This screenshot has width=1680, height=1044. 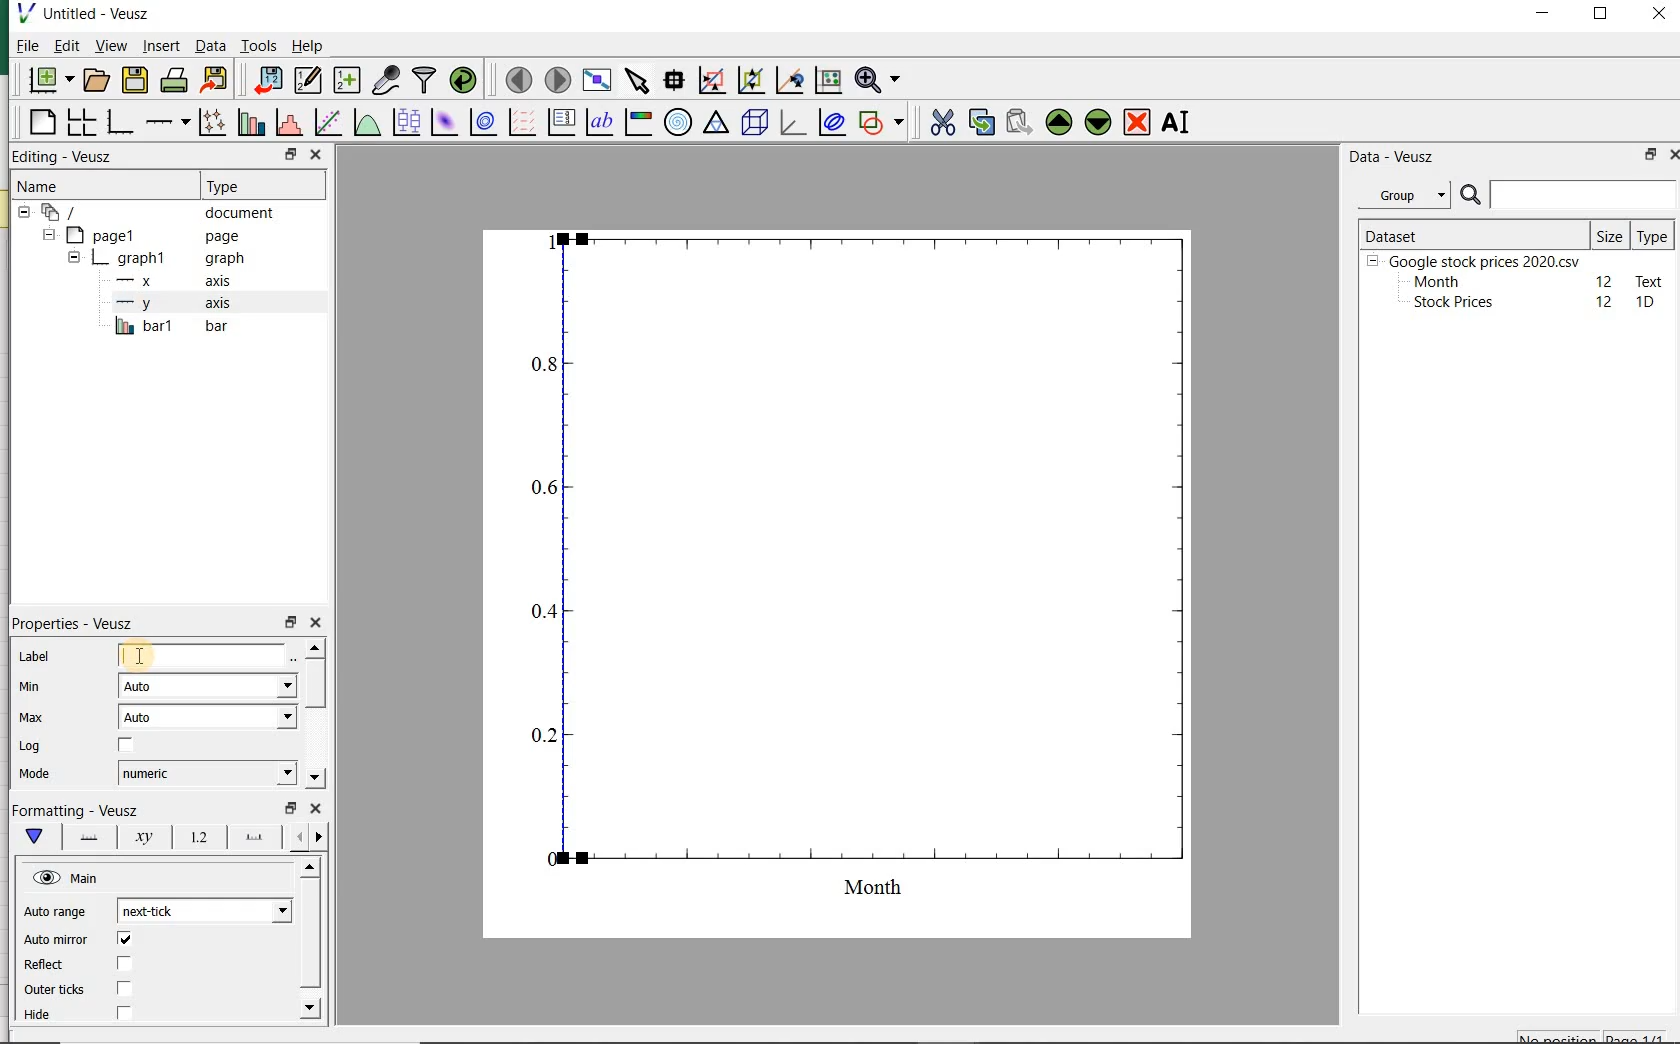 What do you see at coordinates (882, 123) in the screenshot?
I see `add a shape to the plot` at bounding box center [882, 123].